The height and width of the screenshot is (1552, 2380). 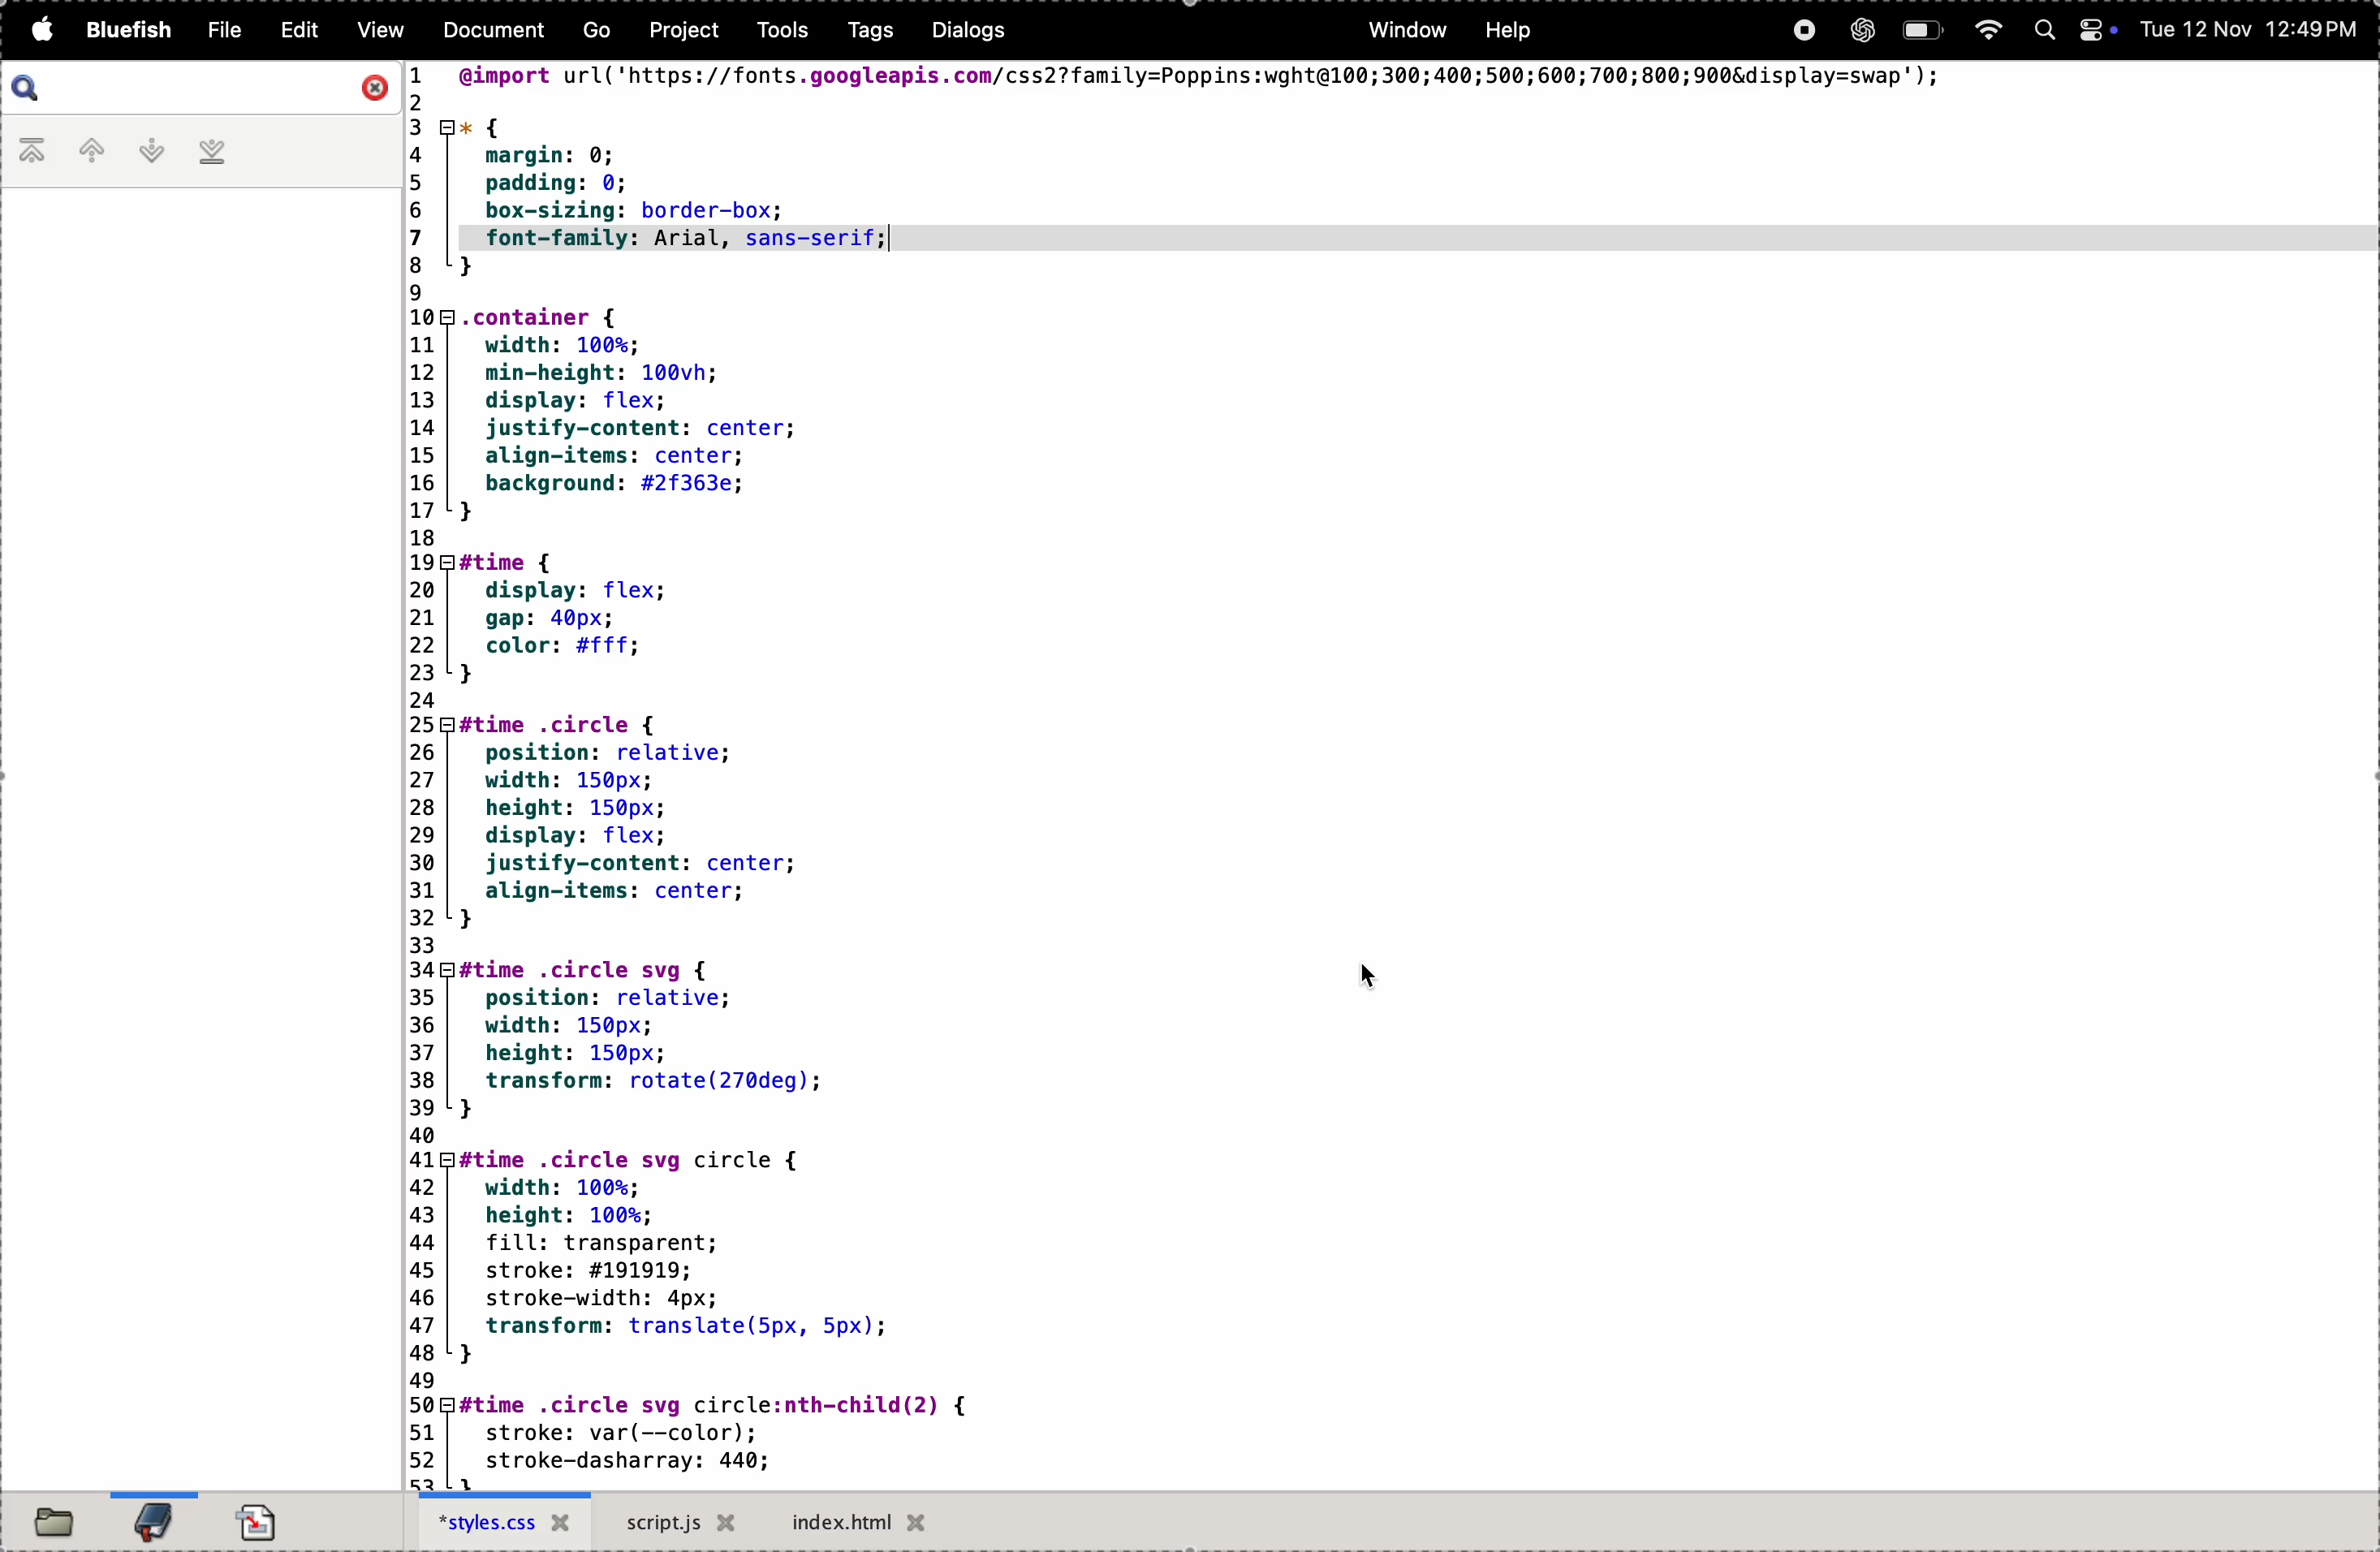 I want to click on style.css, so click(x=503, y=1524).